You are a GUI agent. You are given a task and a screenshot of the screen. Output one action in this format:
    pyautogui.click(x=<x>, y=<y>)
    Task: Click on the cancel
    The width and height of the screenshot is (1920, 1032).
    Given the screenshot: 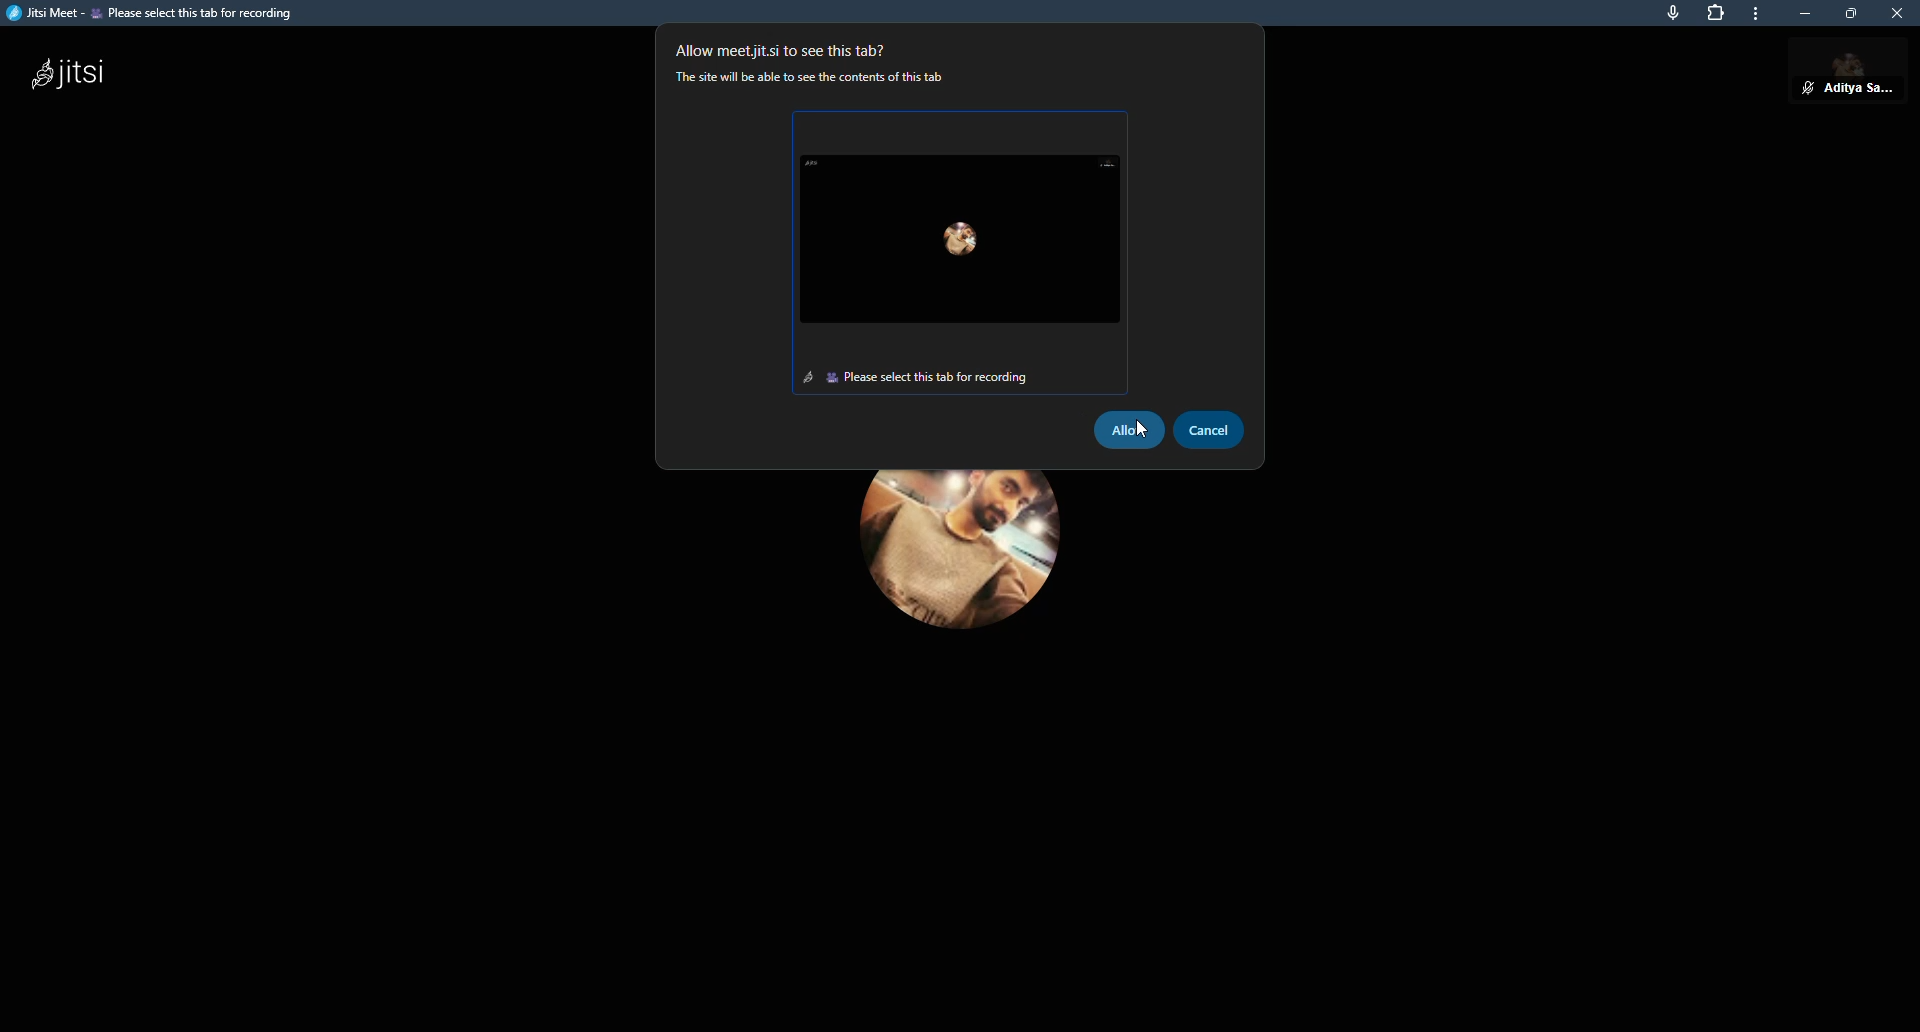 What is the action you would take?
    pyautogui.click(x=1215, y=429)
    